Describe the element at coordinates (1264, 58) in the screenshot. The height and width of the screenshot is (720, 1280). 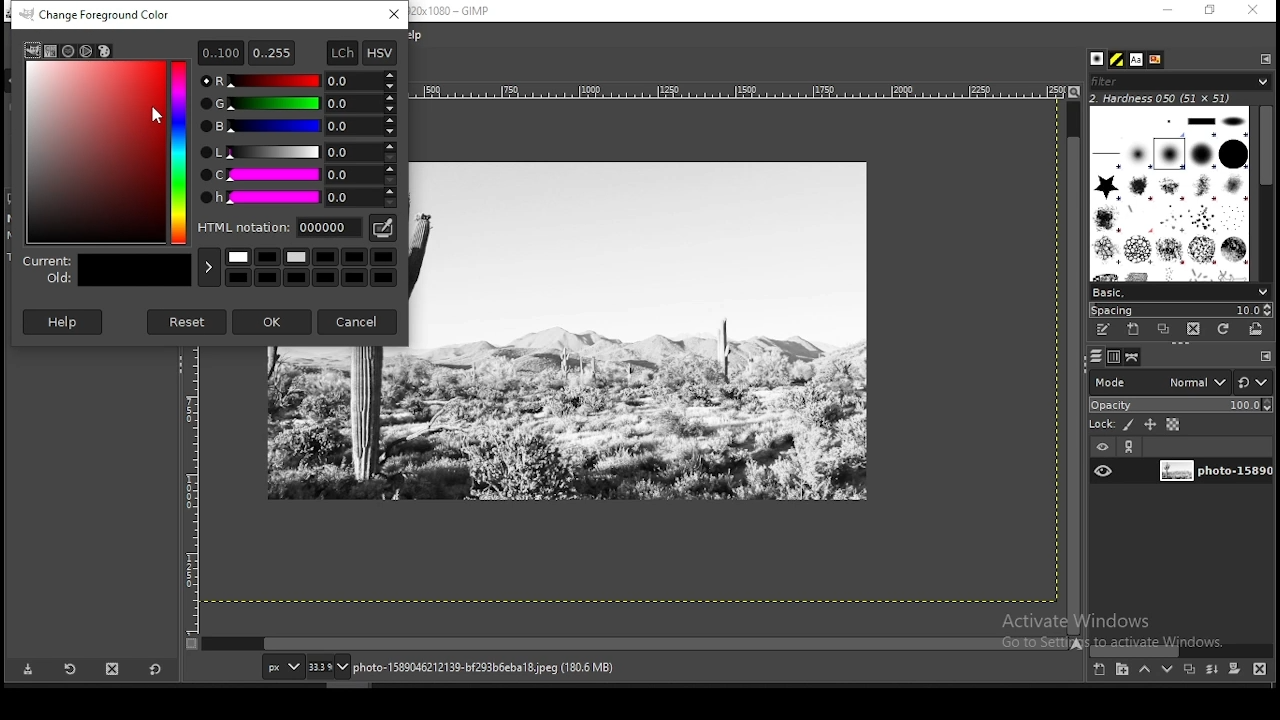
I see `configure this pane` at that location.